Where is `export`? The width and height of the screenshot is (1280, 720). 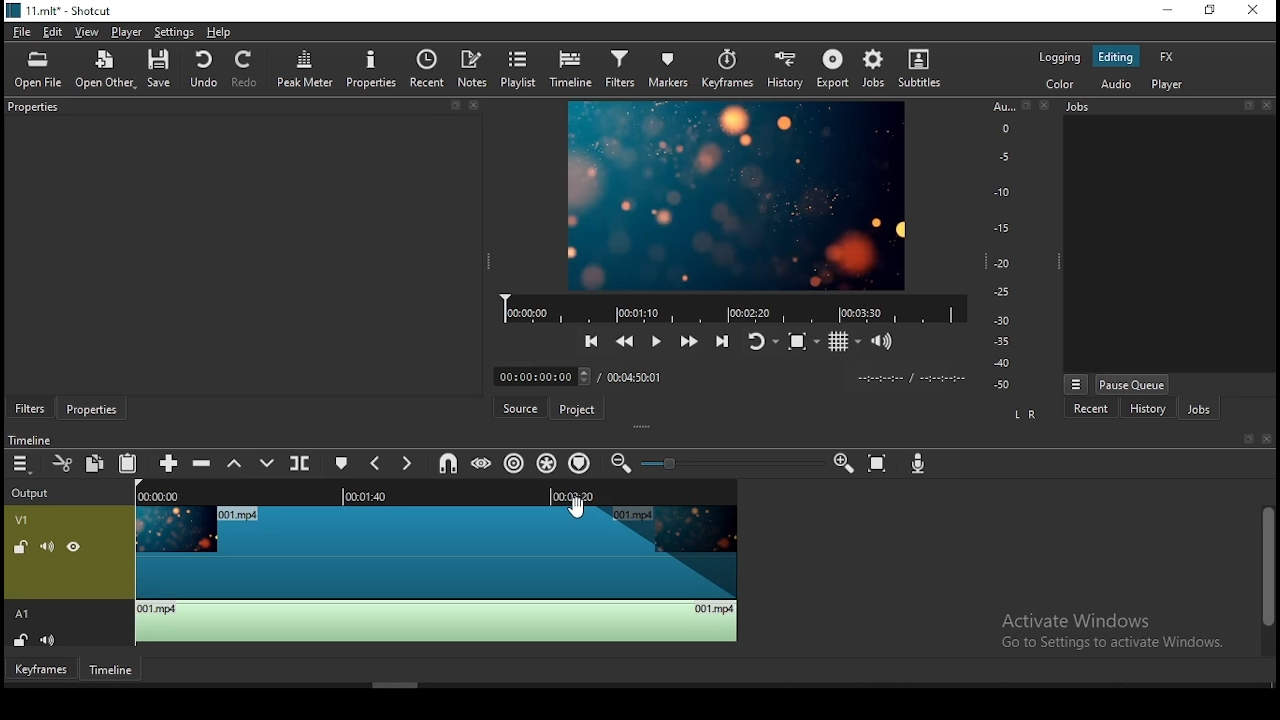 export is located at coordinates (834, 66).